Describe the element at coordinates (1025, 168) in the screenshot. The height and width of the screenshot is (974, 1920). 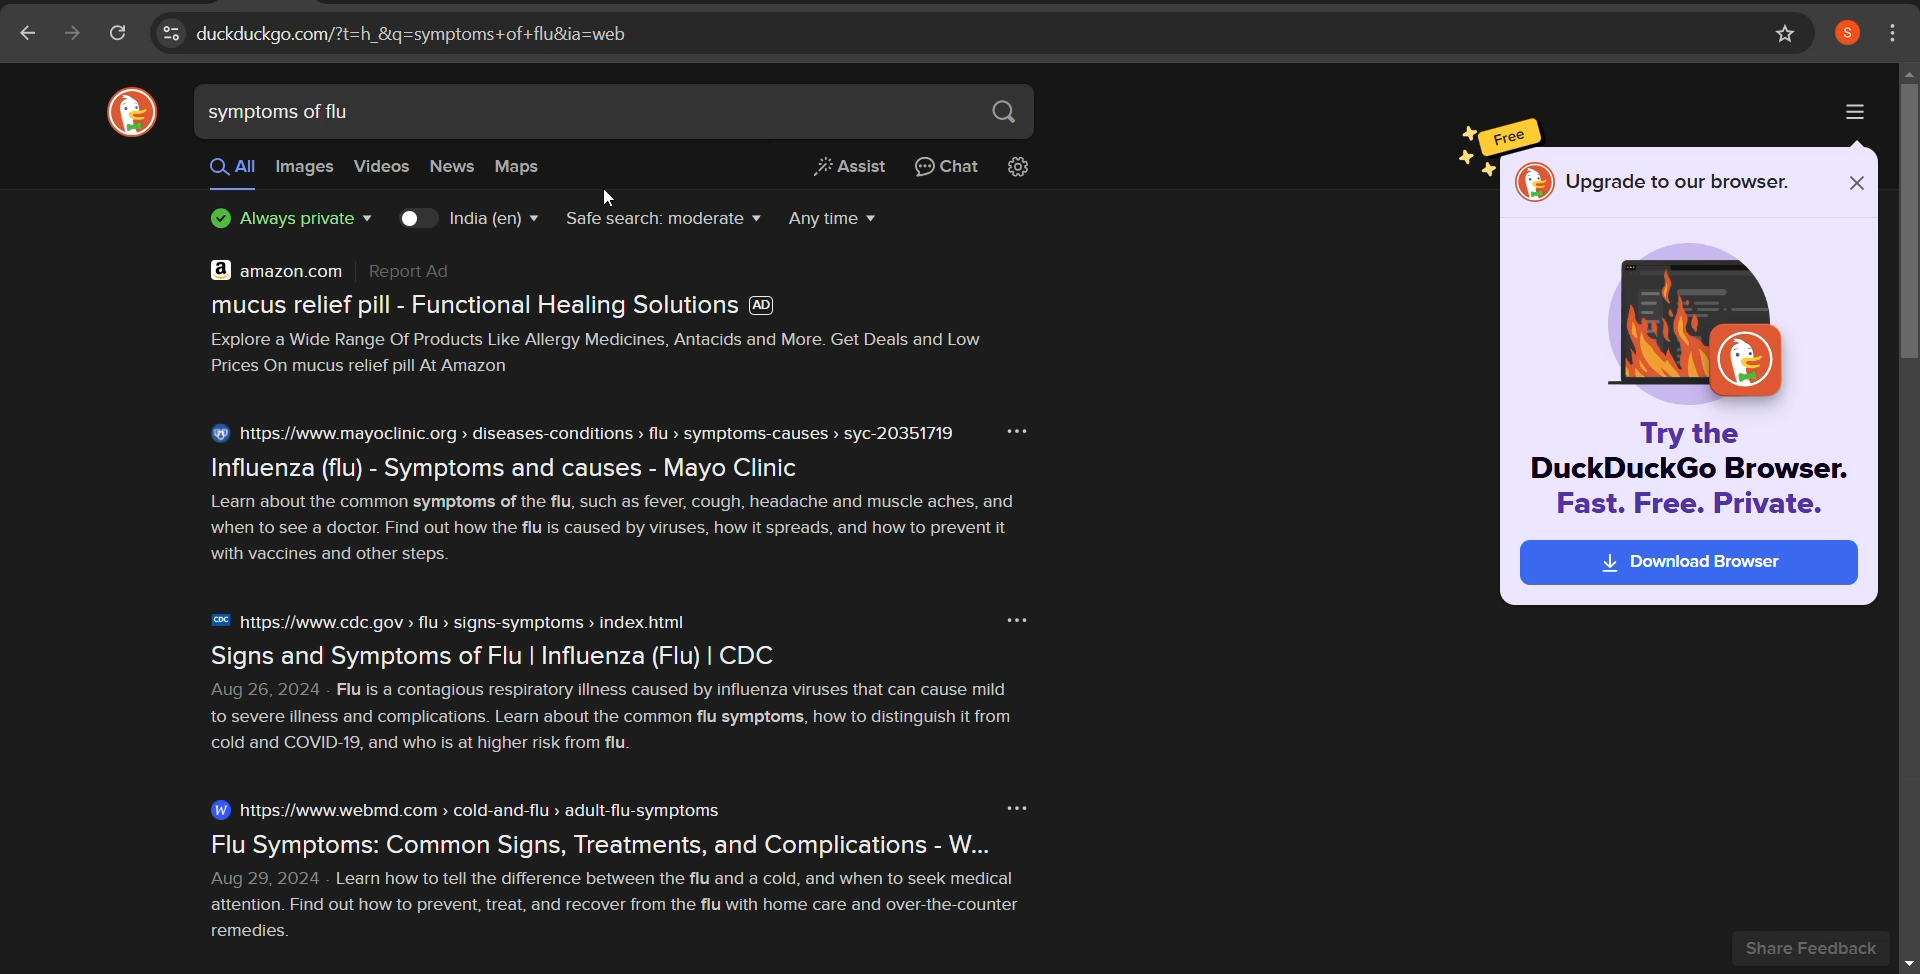
I see `change the search settings` at that location.